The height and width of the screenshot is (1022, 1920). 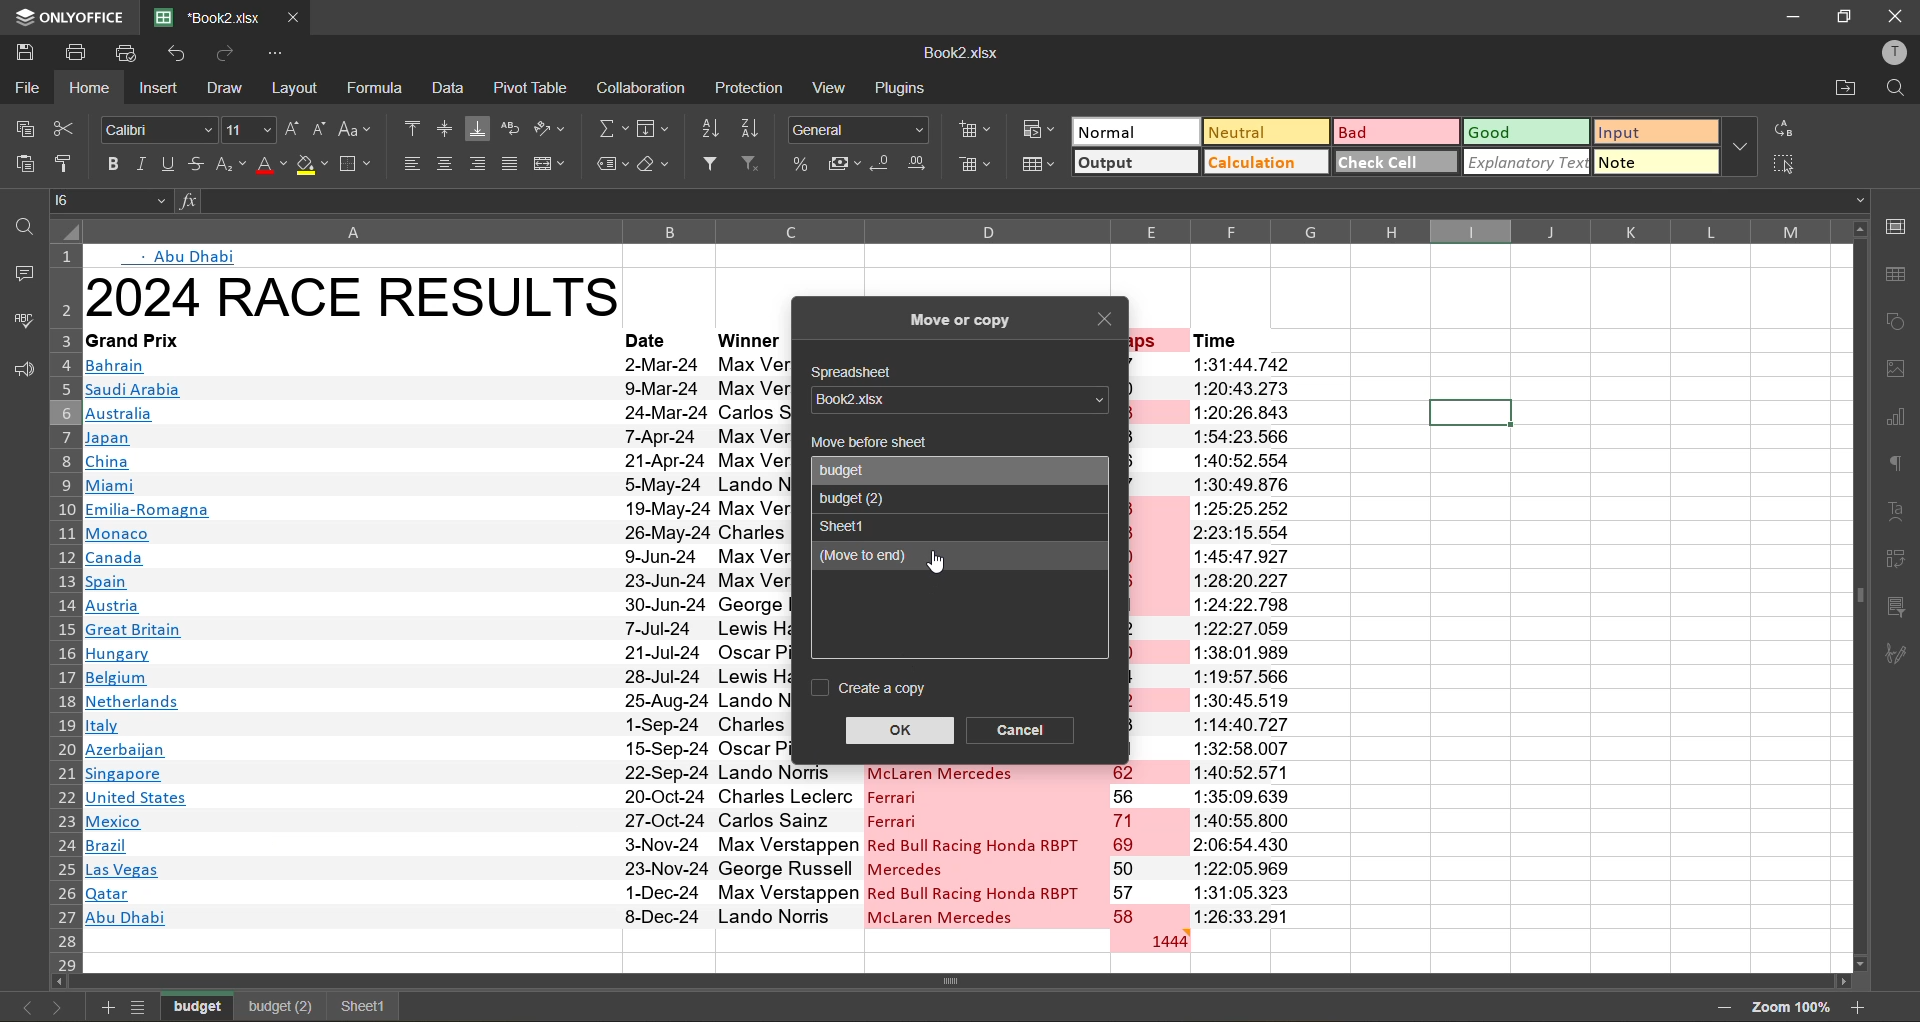 What do you see at coordinates (333, 340) in the screenshot?
I see `grand prix` at bounding box center [333, 340].